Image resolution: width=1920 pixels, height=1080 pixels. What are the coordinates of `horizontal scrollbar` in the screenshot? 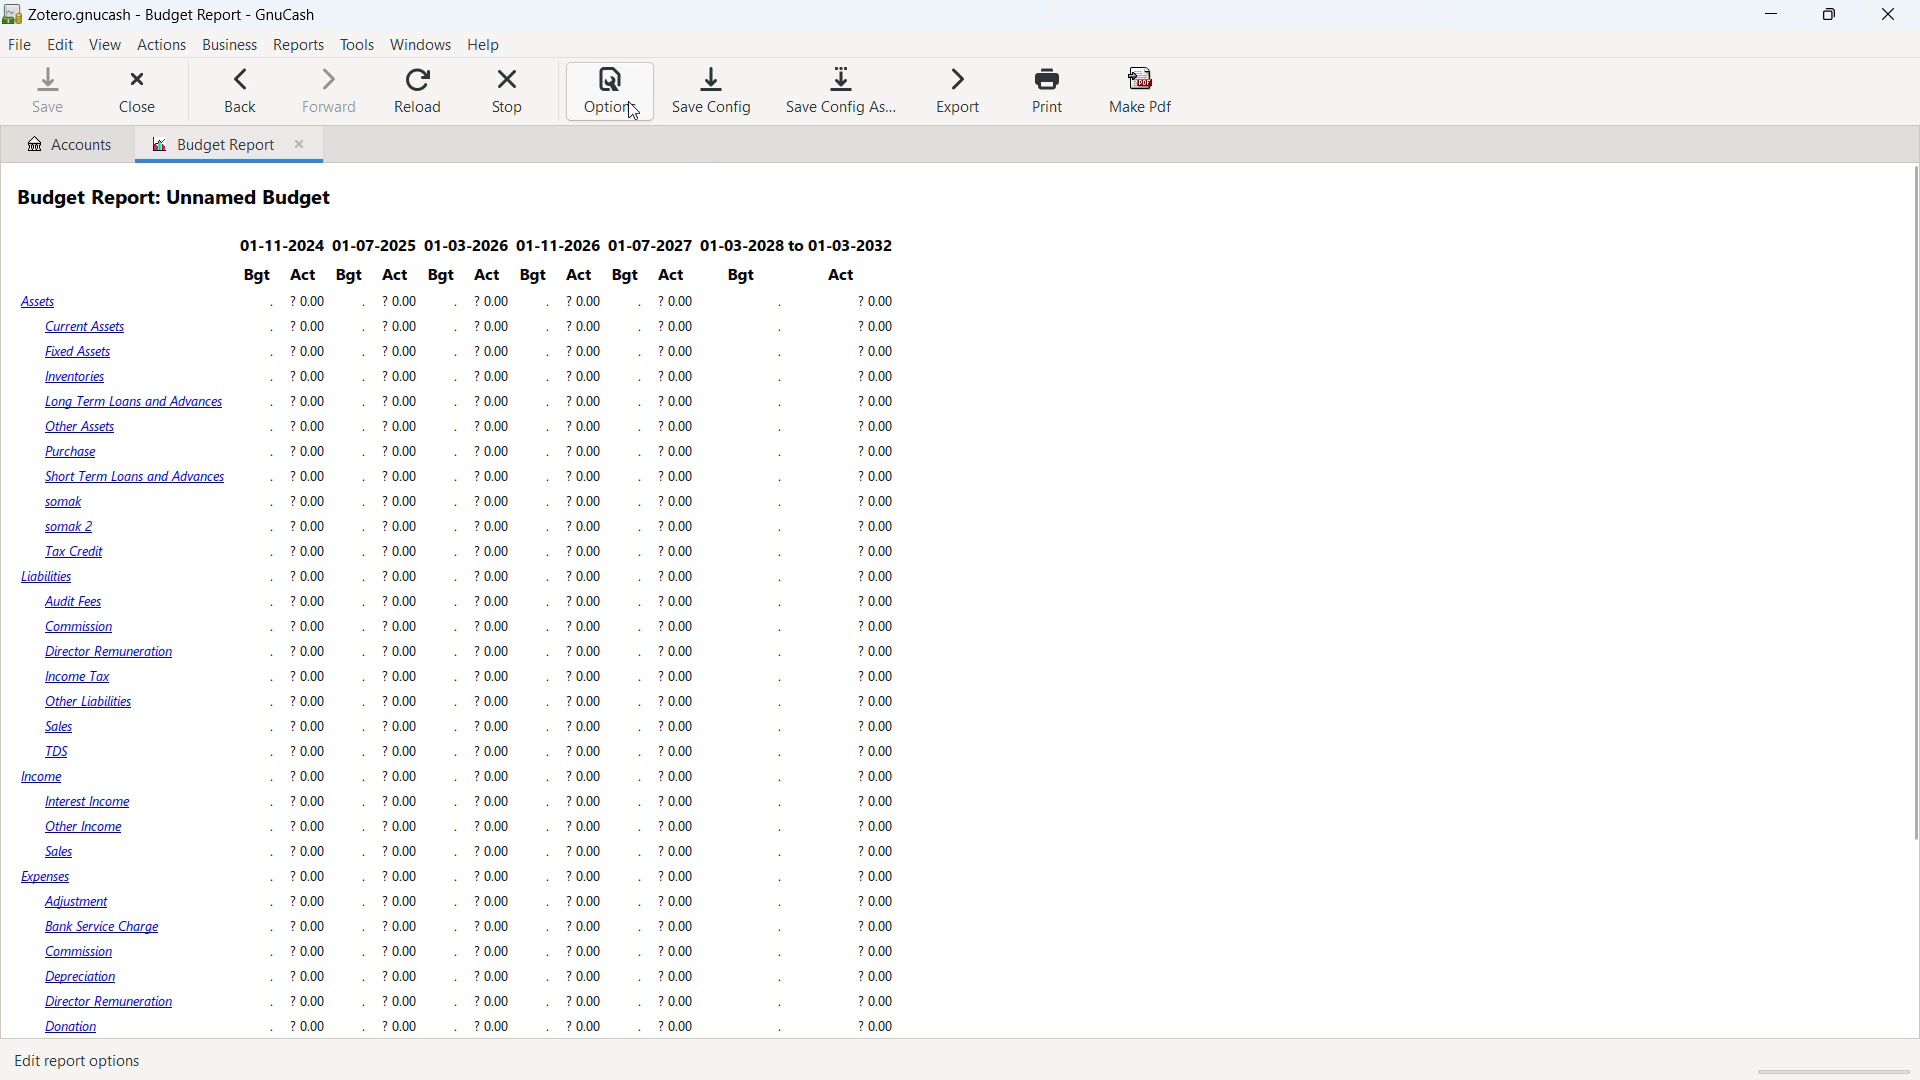 It's located at (1823, 1072).